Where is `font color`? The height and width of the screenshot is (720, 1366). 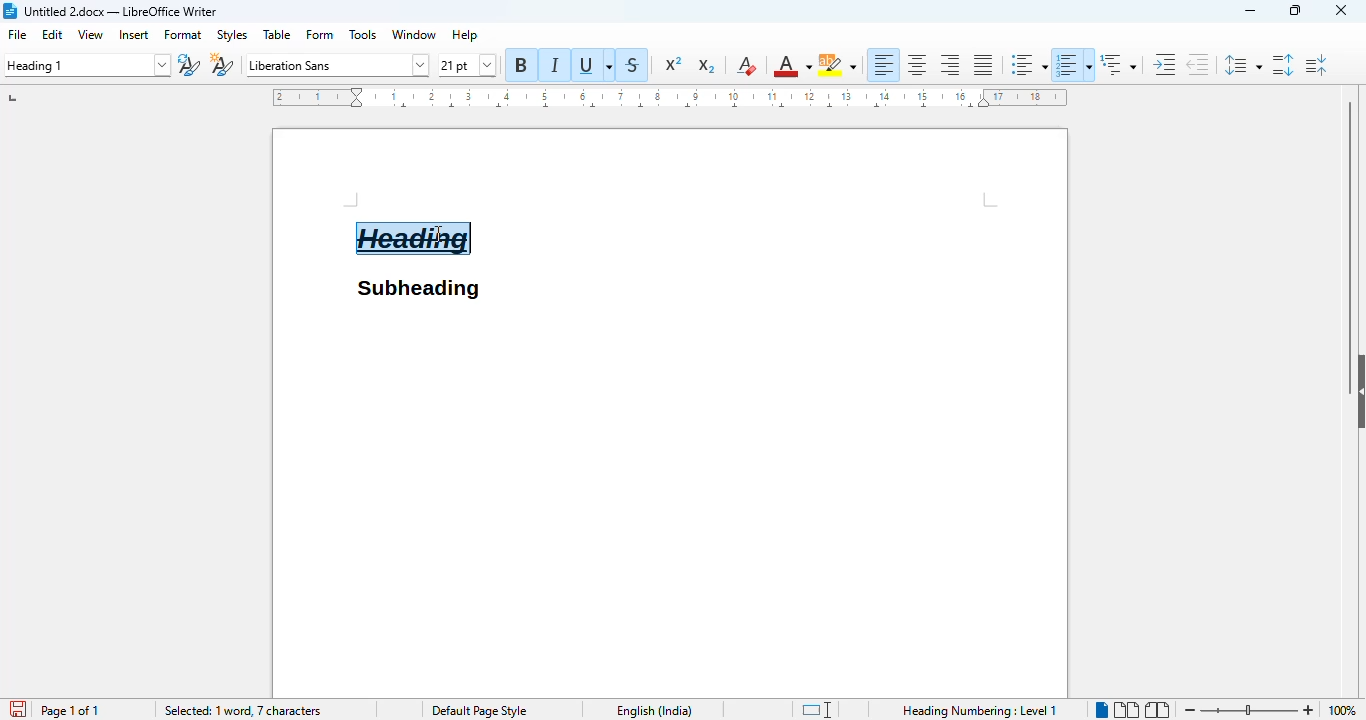 font color is located at coordinates (791, 66).